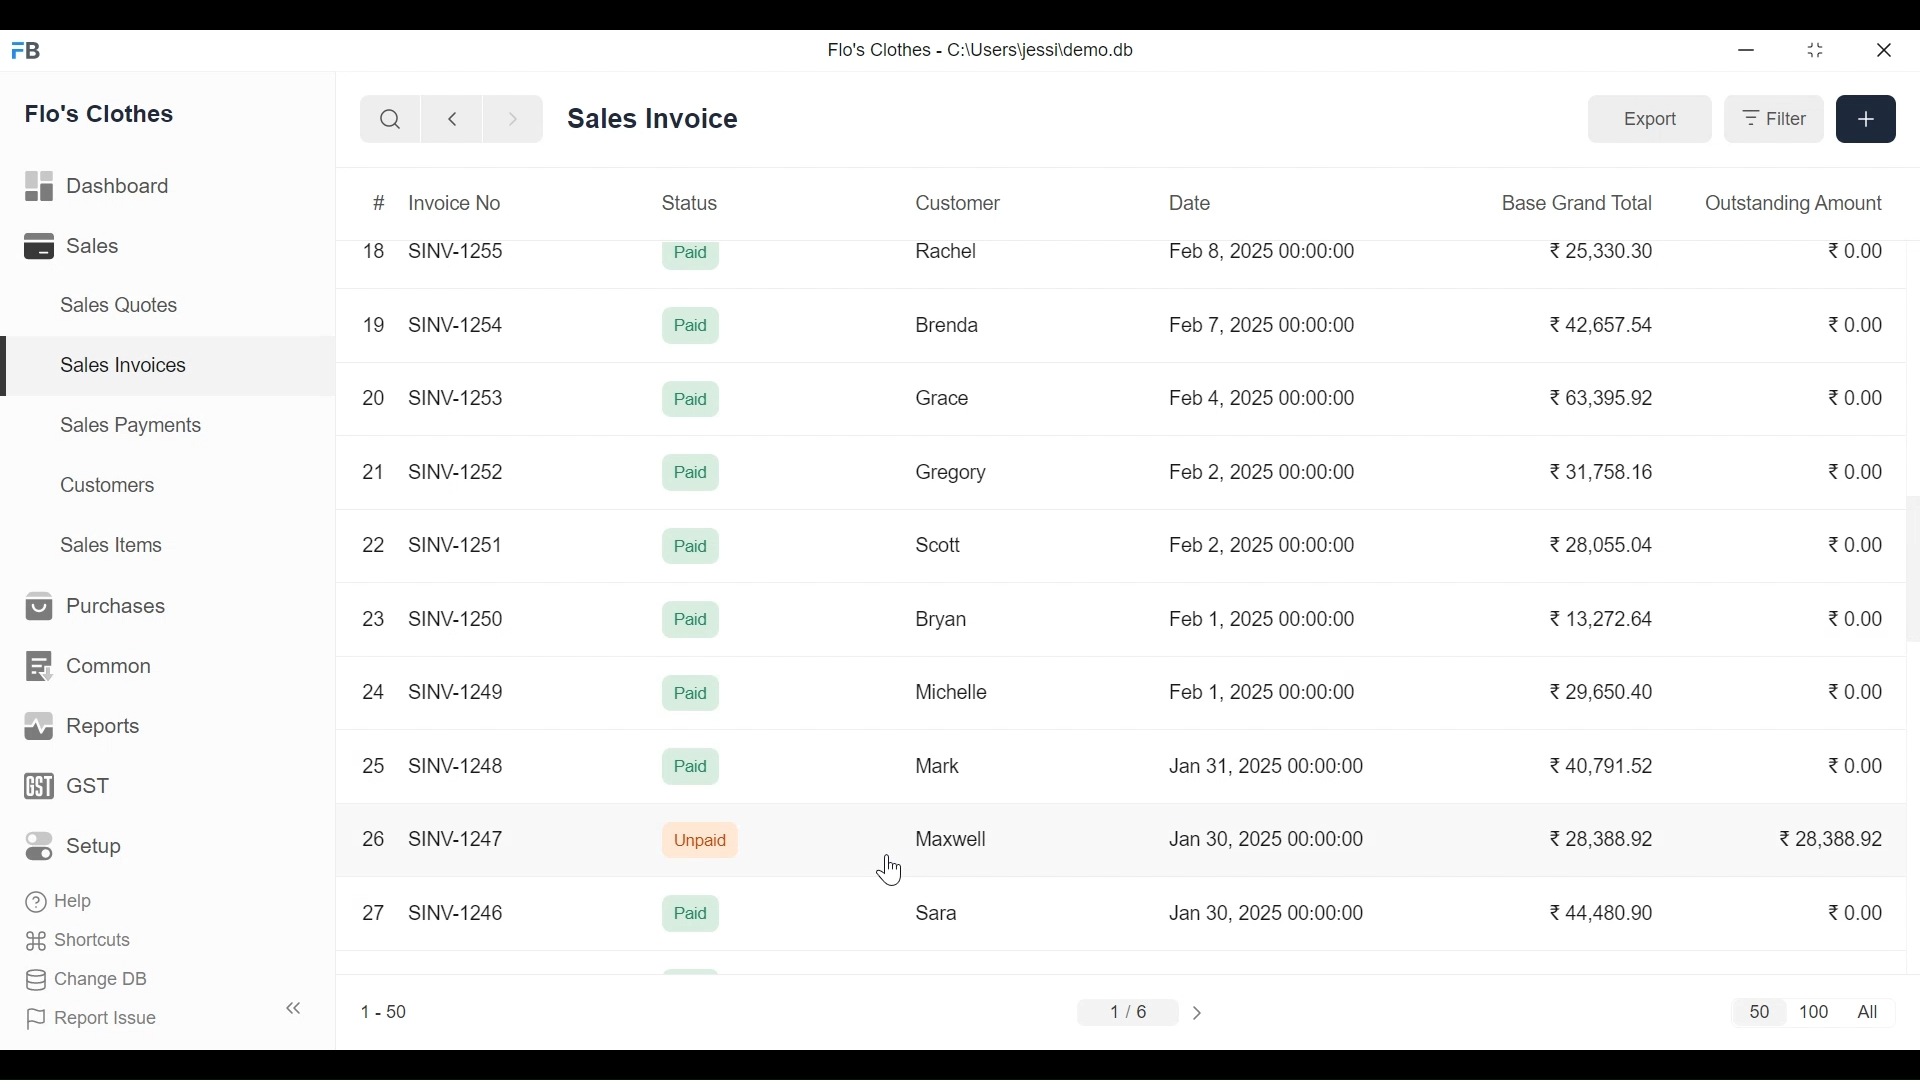  I want to click on Filter, so click(1771, 118).